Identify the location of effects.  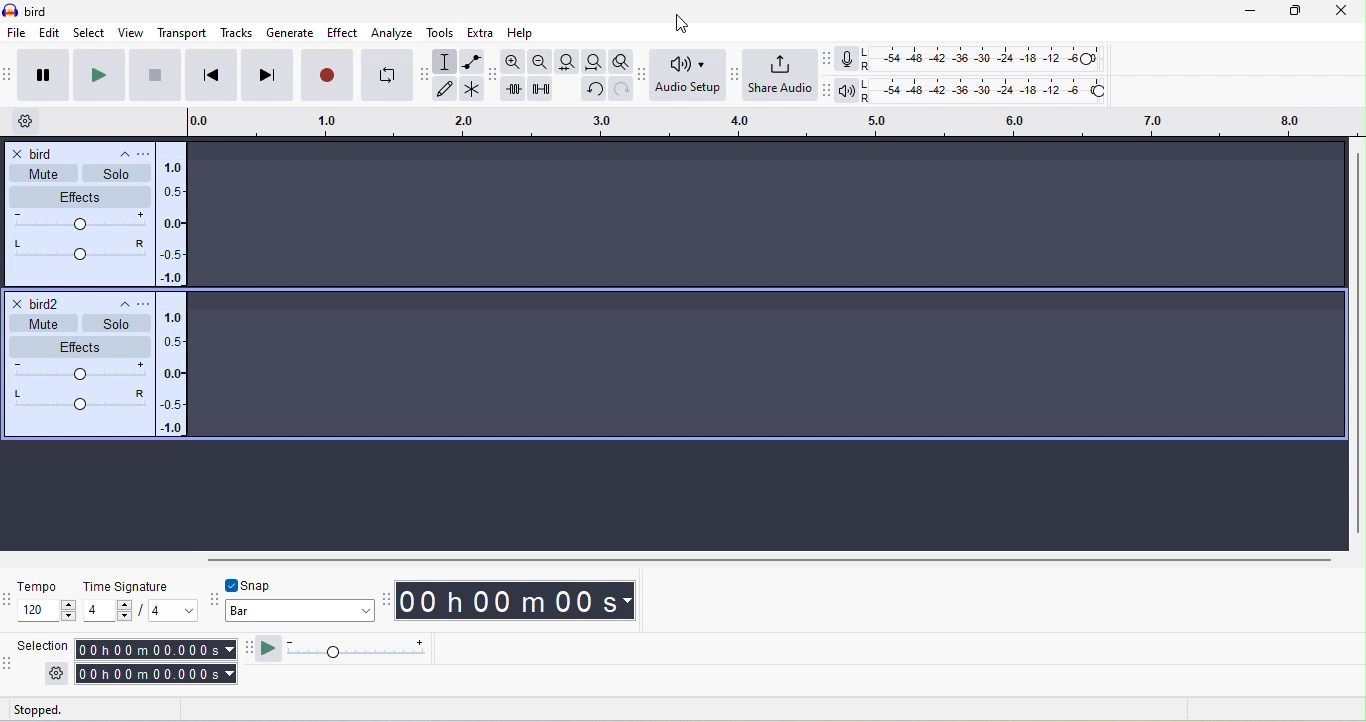
(76, 344).